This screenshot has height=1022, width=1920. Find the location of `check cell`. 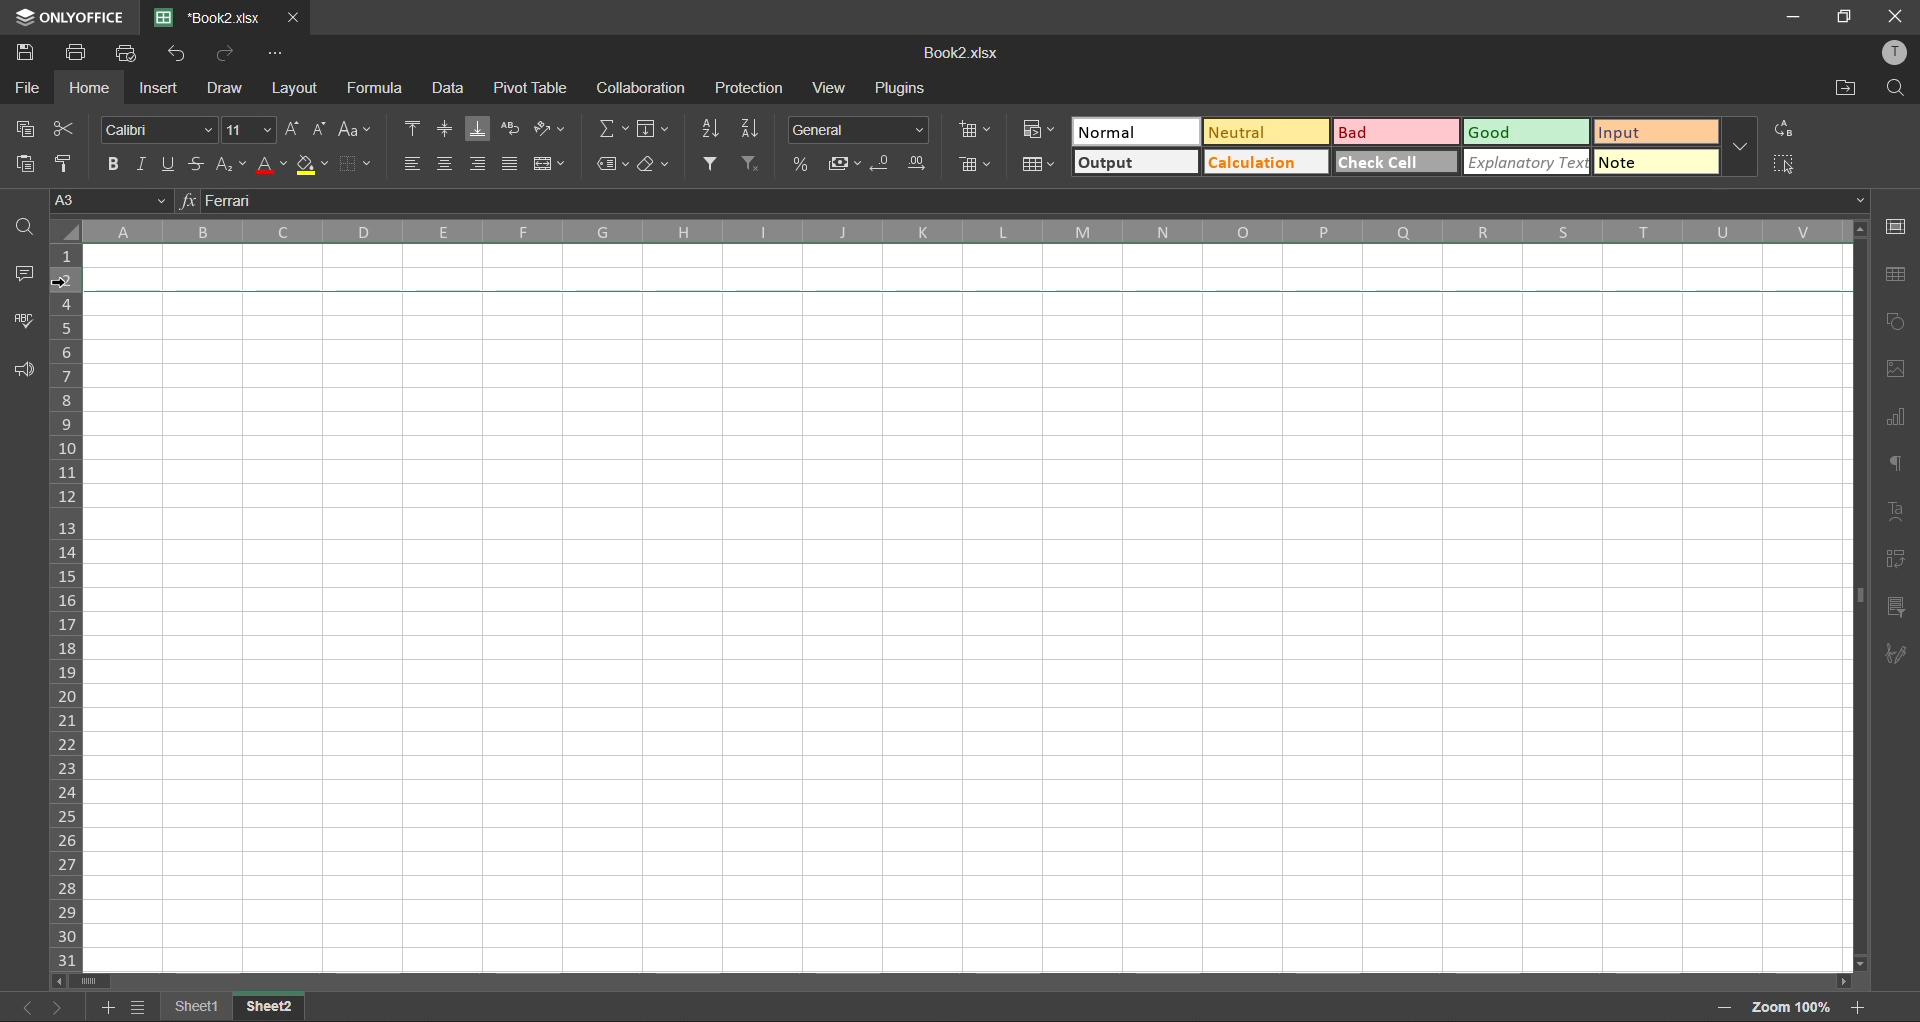

check cell is located at coordinates (1395, 161).